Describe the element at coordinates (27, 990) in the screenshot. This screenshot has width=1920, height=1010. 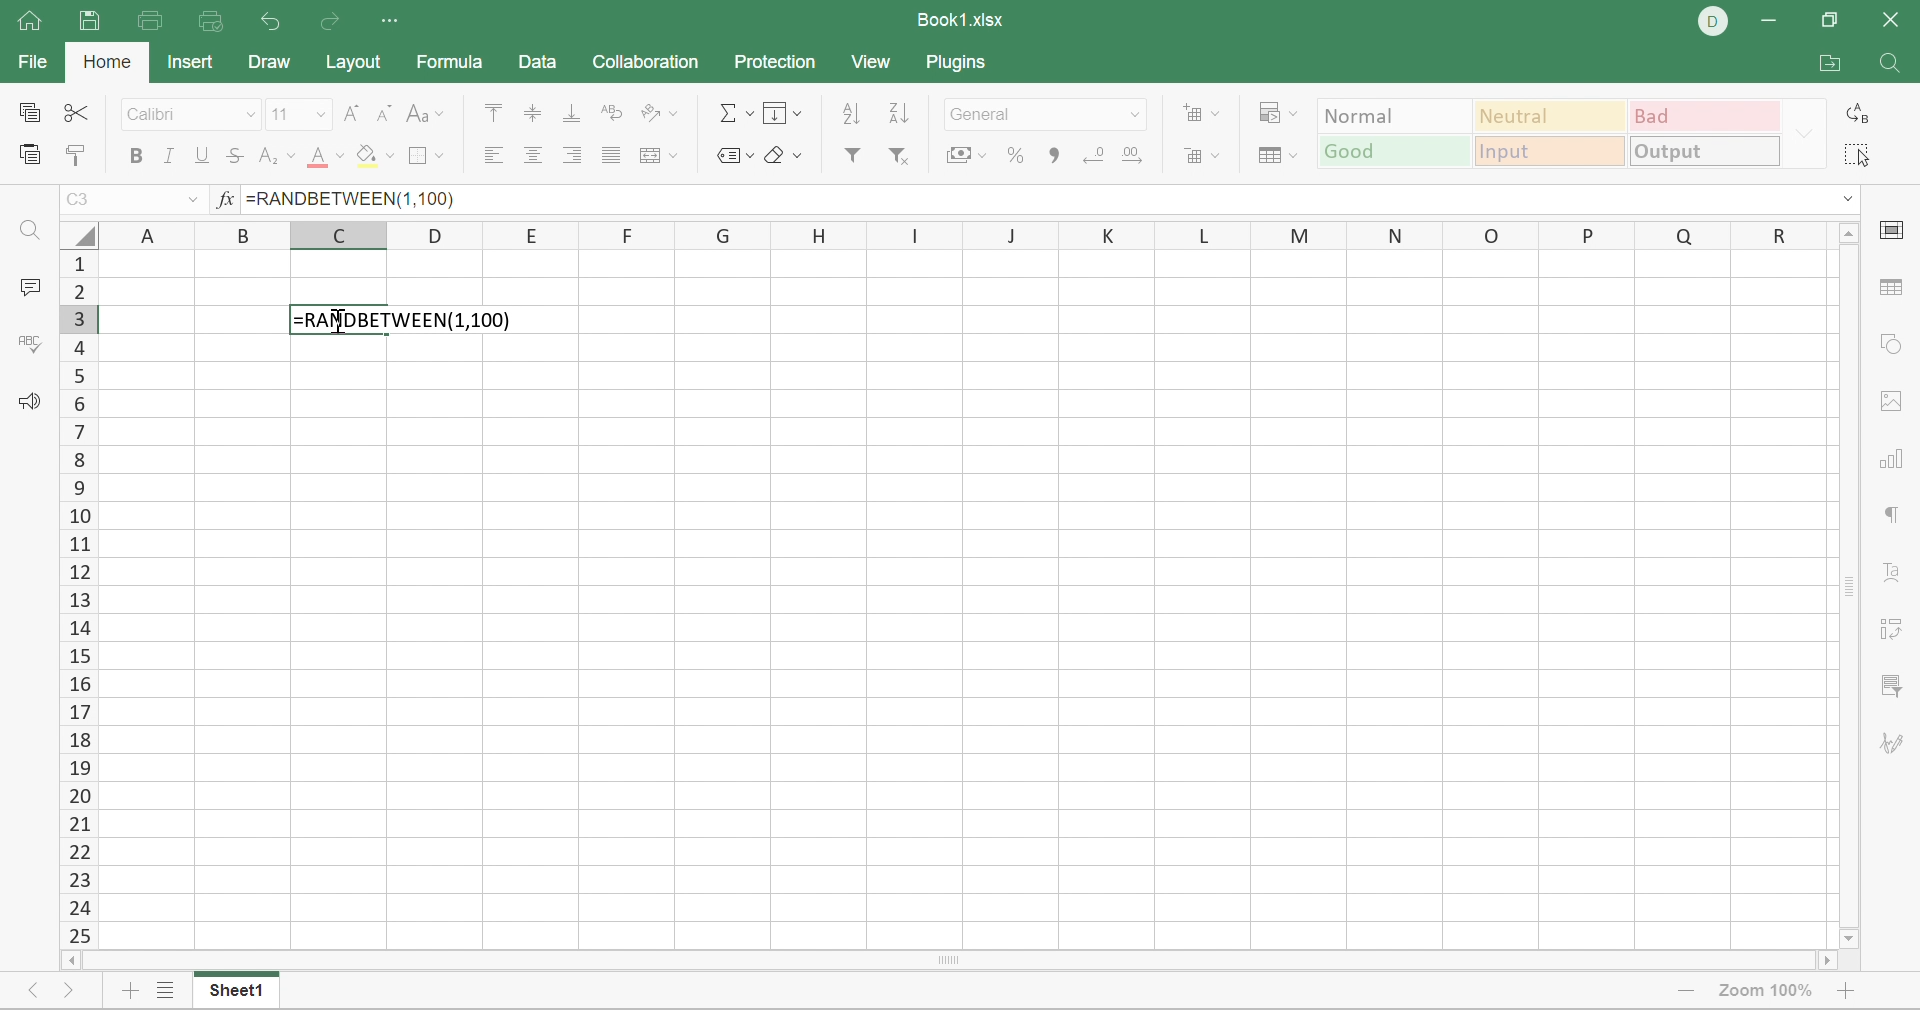
I see `Previous` at that location.